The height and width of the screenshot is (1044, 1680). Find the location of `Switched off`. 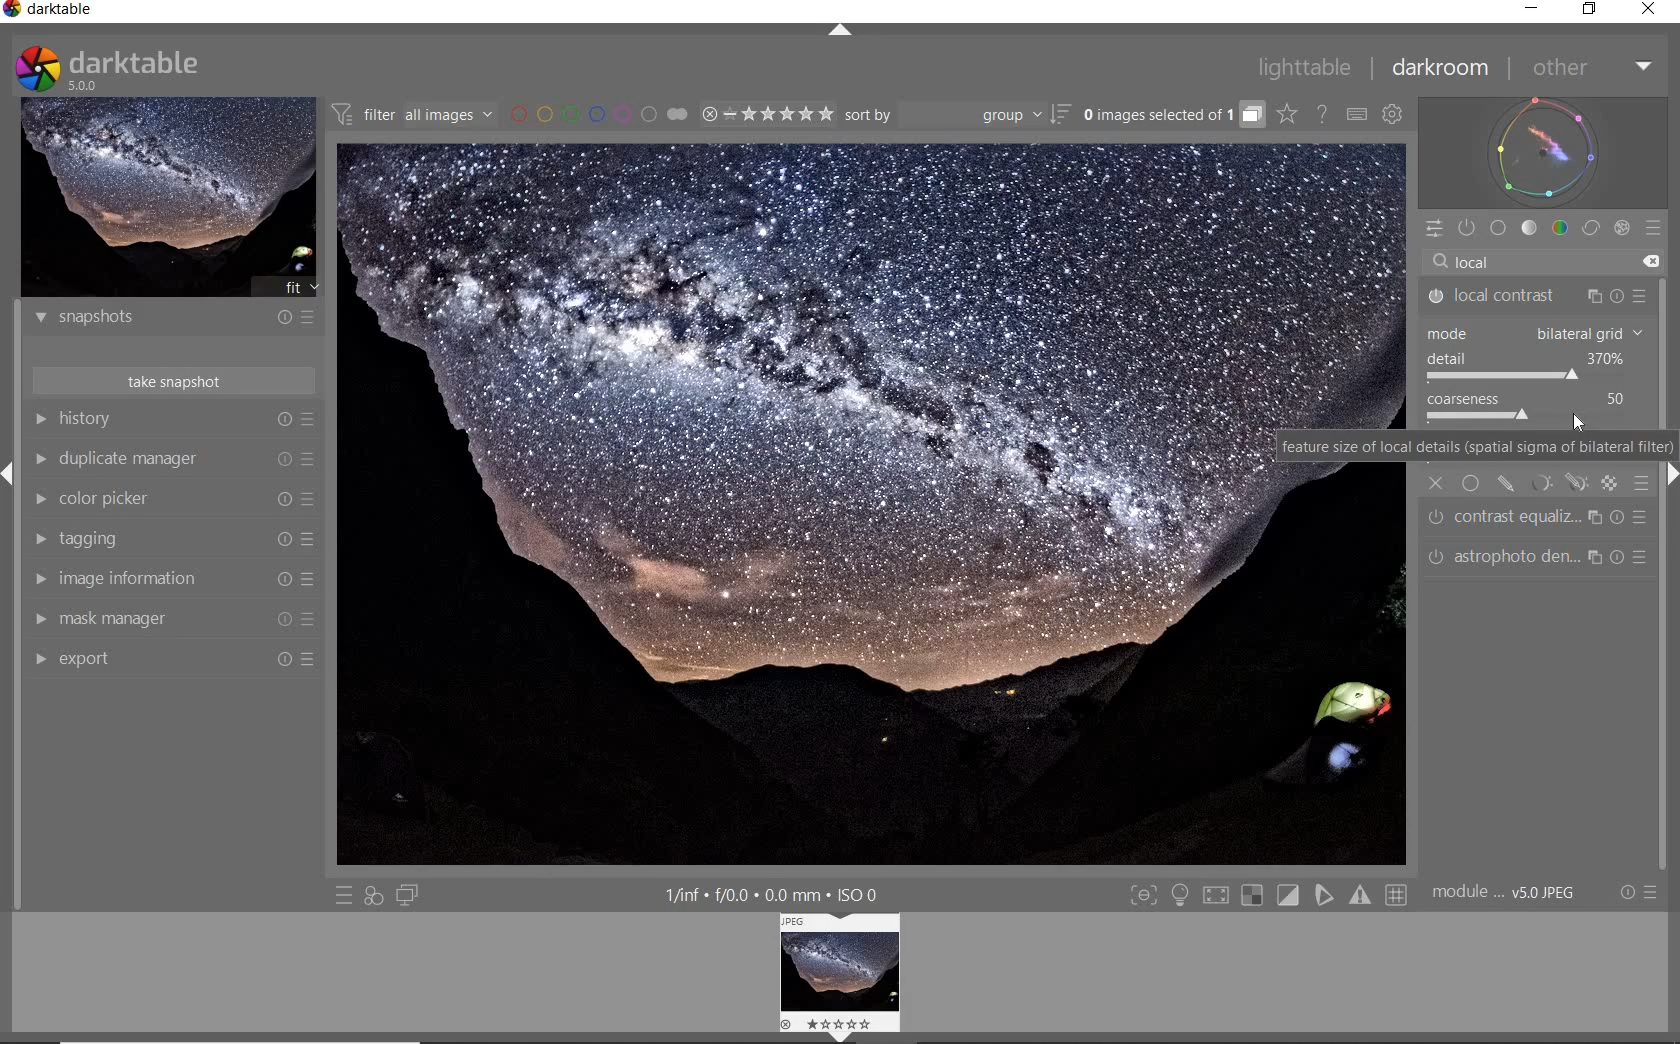

Switched off is located at coordinates (1436, 519).